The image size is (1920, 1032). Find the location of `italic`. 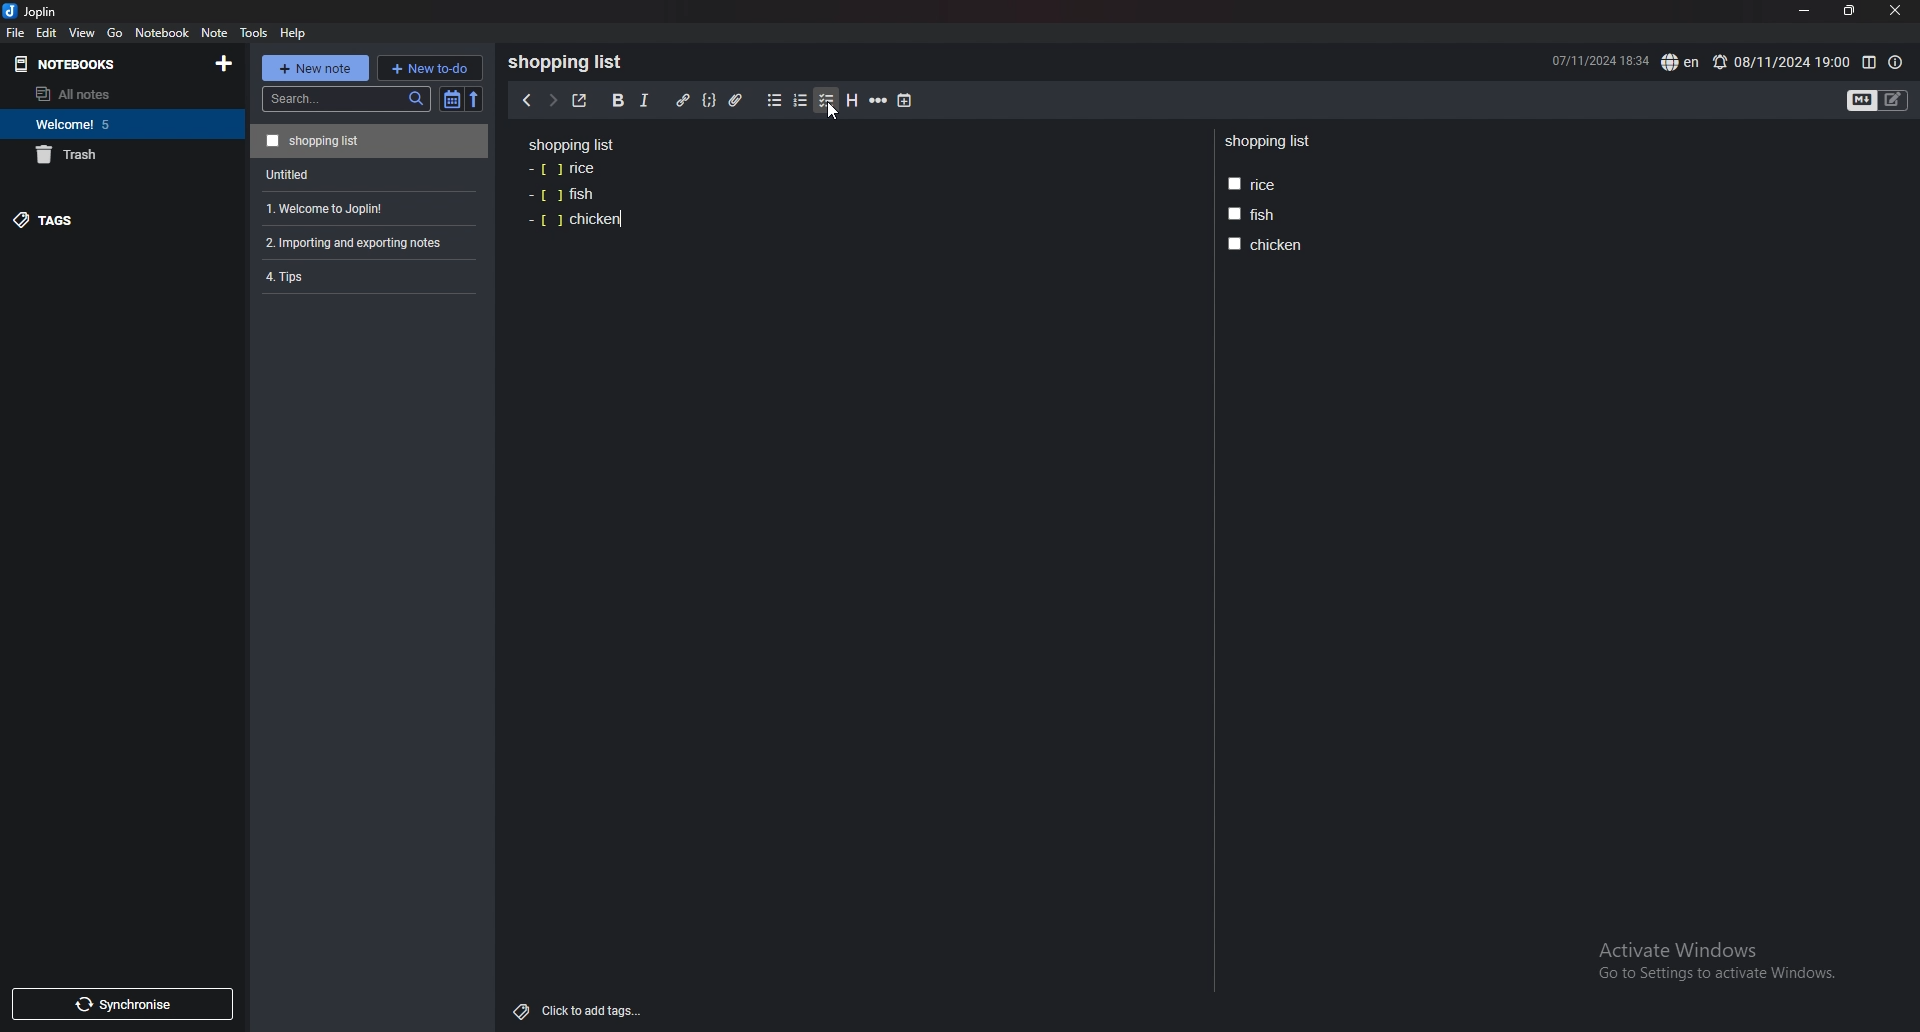

italic is located at coordinates (645, 101).